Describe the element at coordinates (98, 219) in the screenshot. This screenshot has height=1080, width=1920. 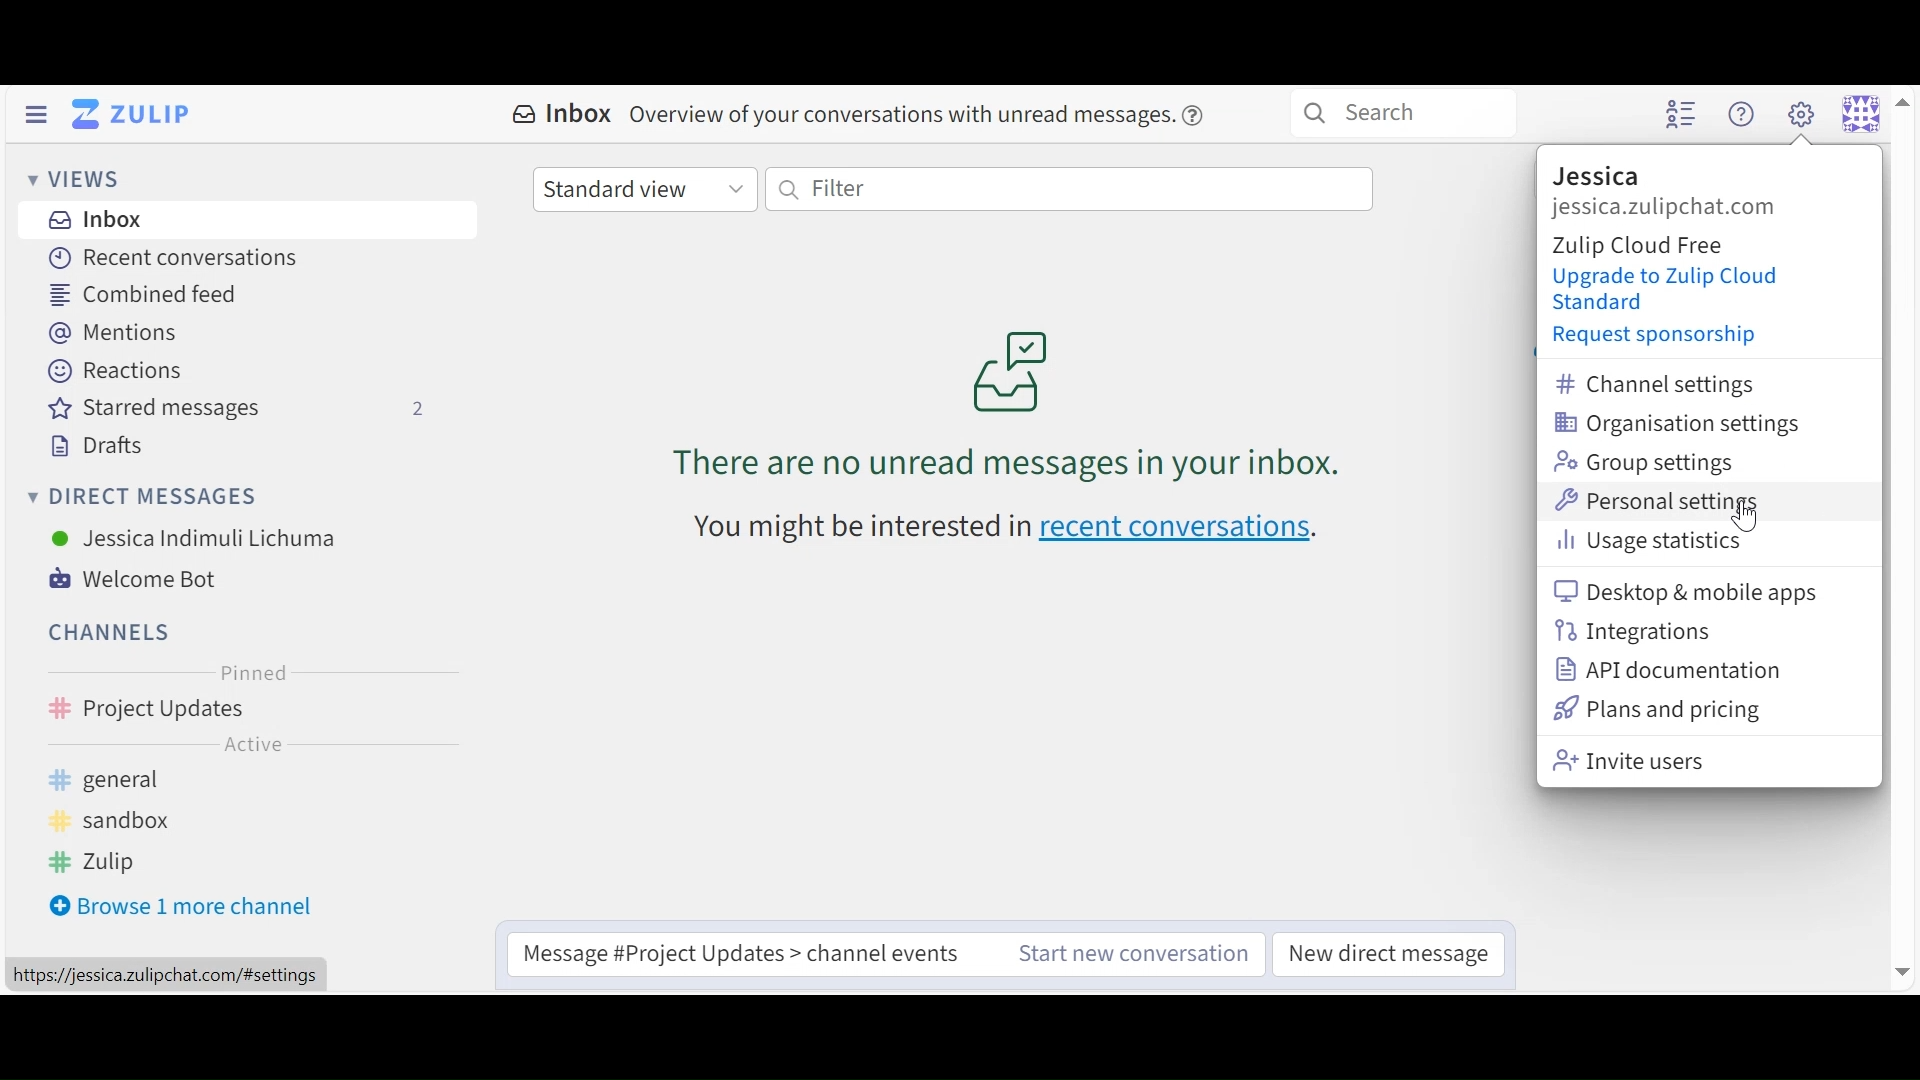
I see `Inbox` at that location.